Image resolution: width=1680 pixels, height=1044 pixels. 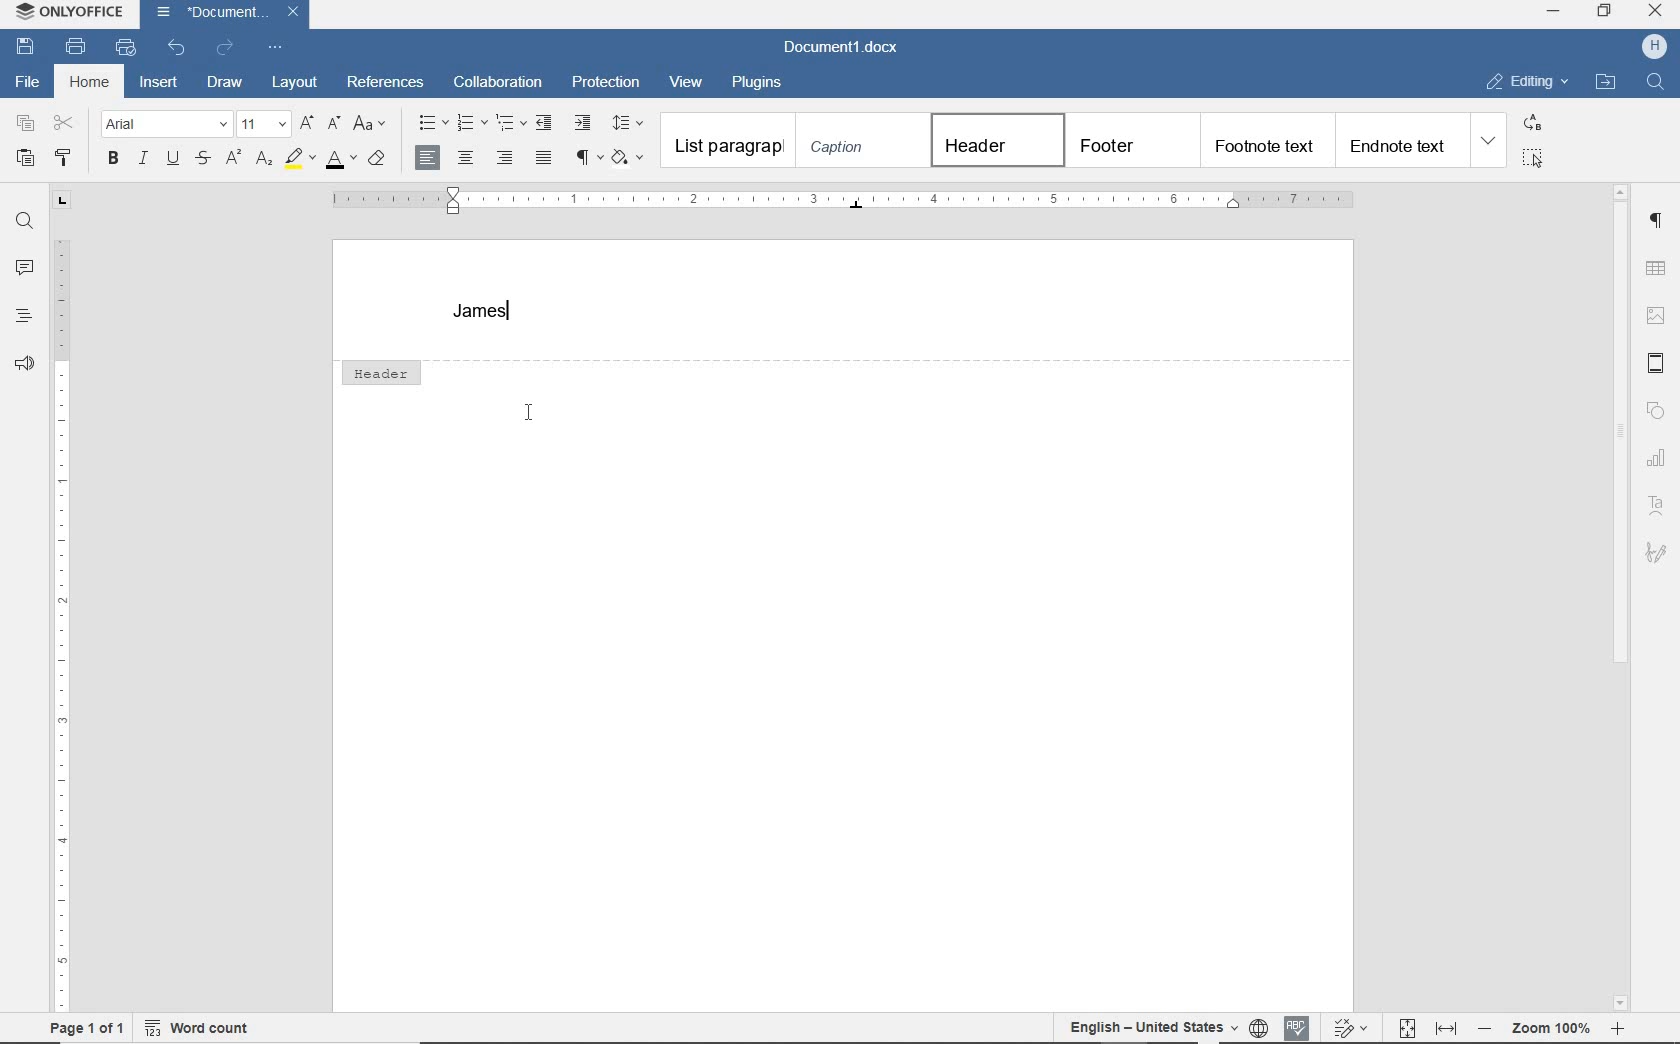 I want to click on Increase , so click(x=1618, y=1028).